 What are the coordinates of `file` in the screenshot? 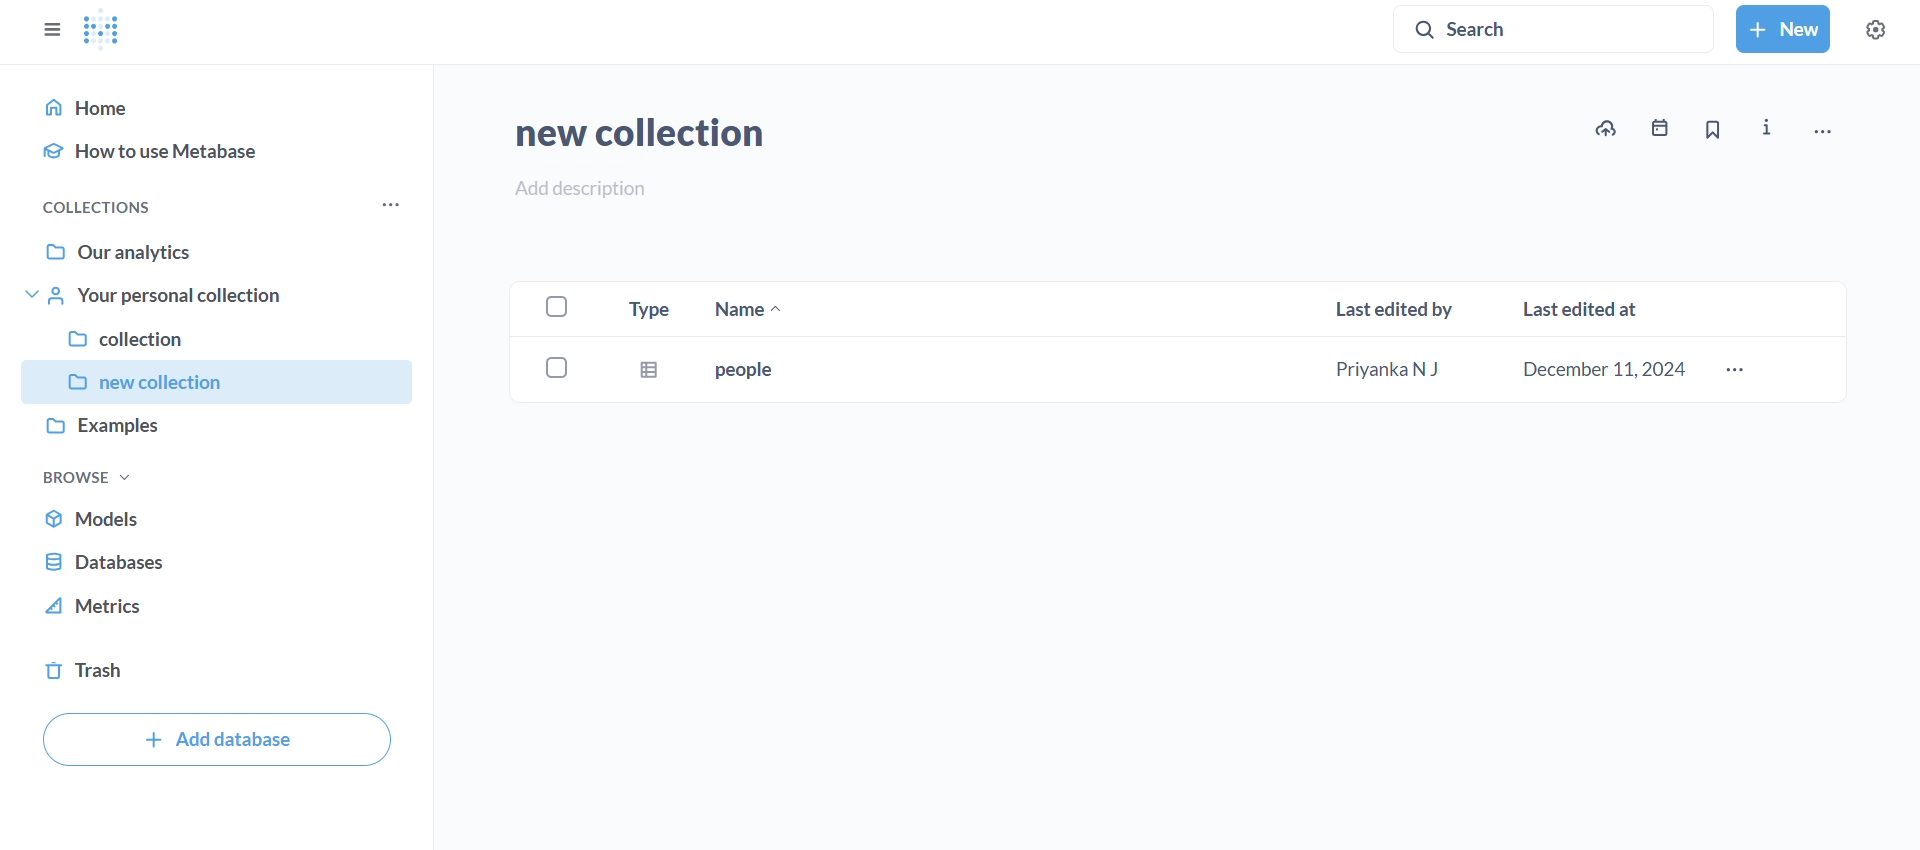 It's located at (648, 373).